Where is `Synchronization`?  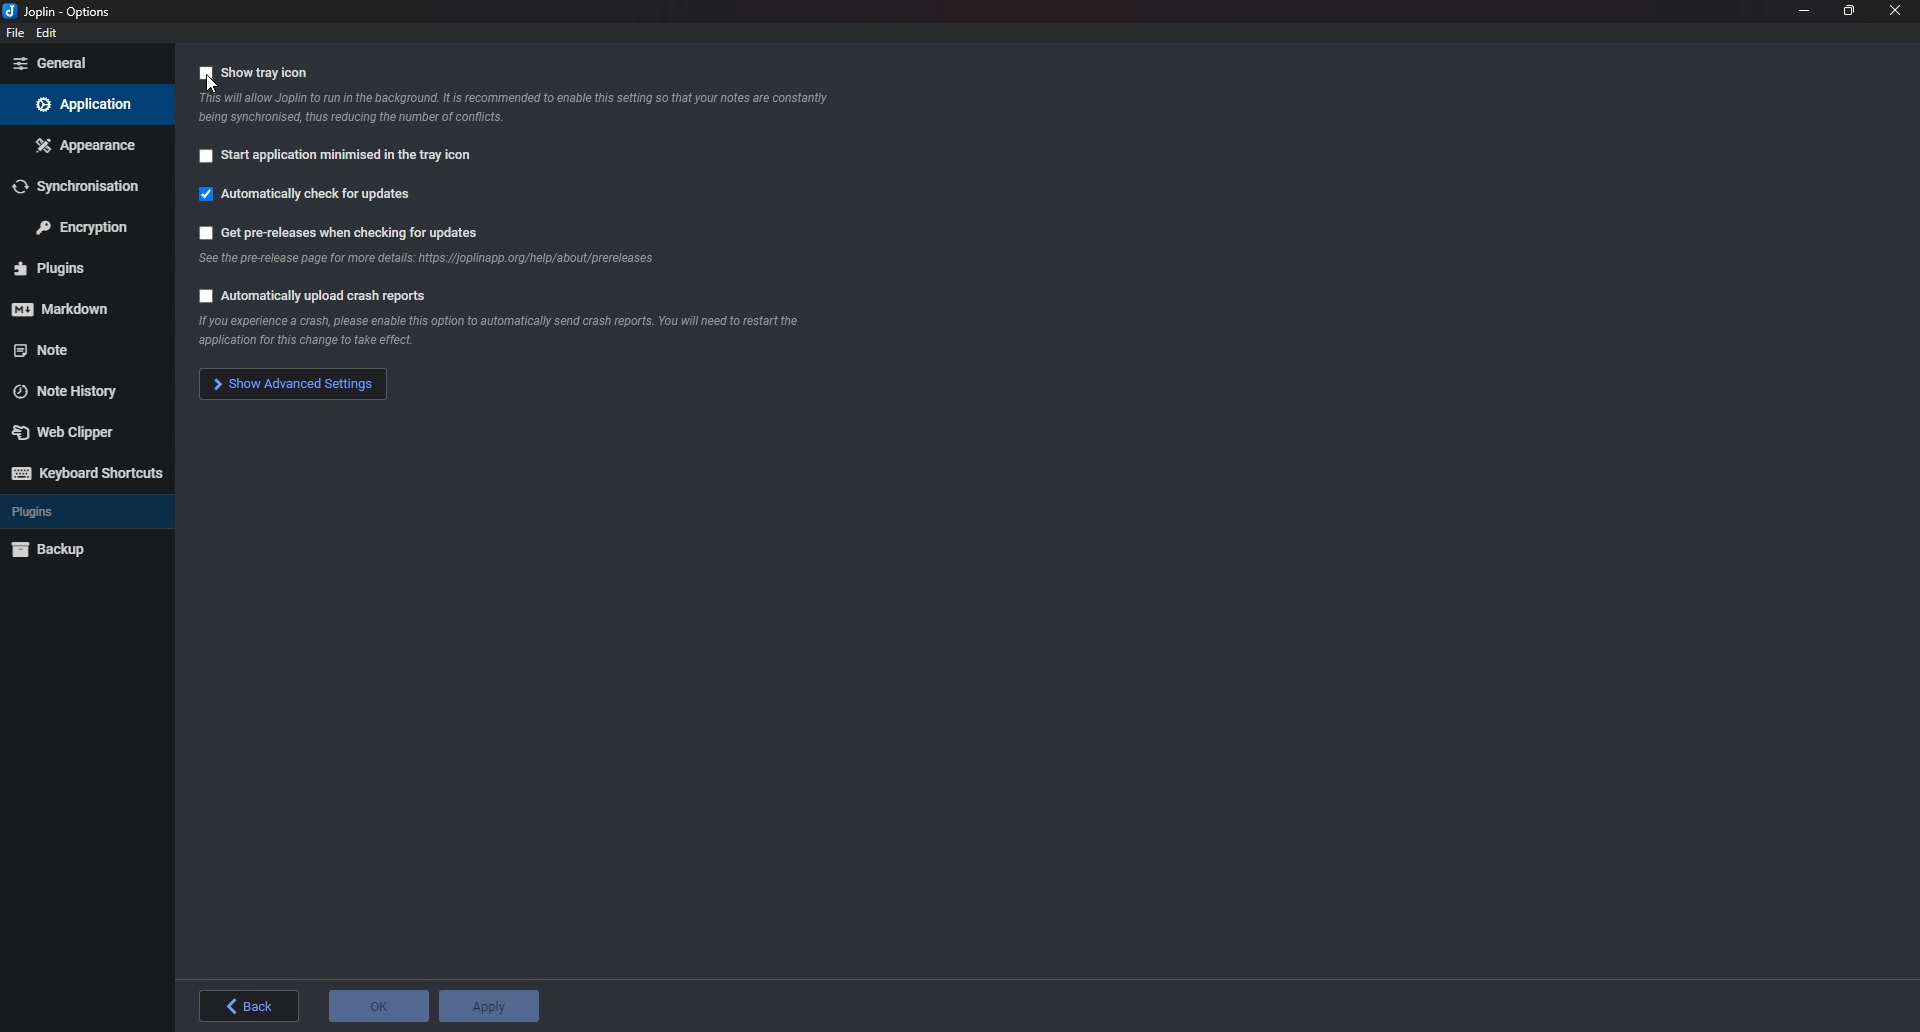 Synchronization is located at coordinates (85, 183).